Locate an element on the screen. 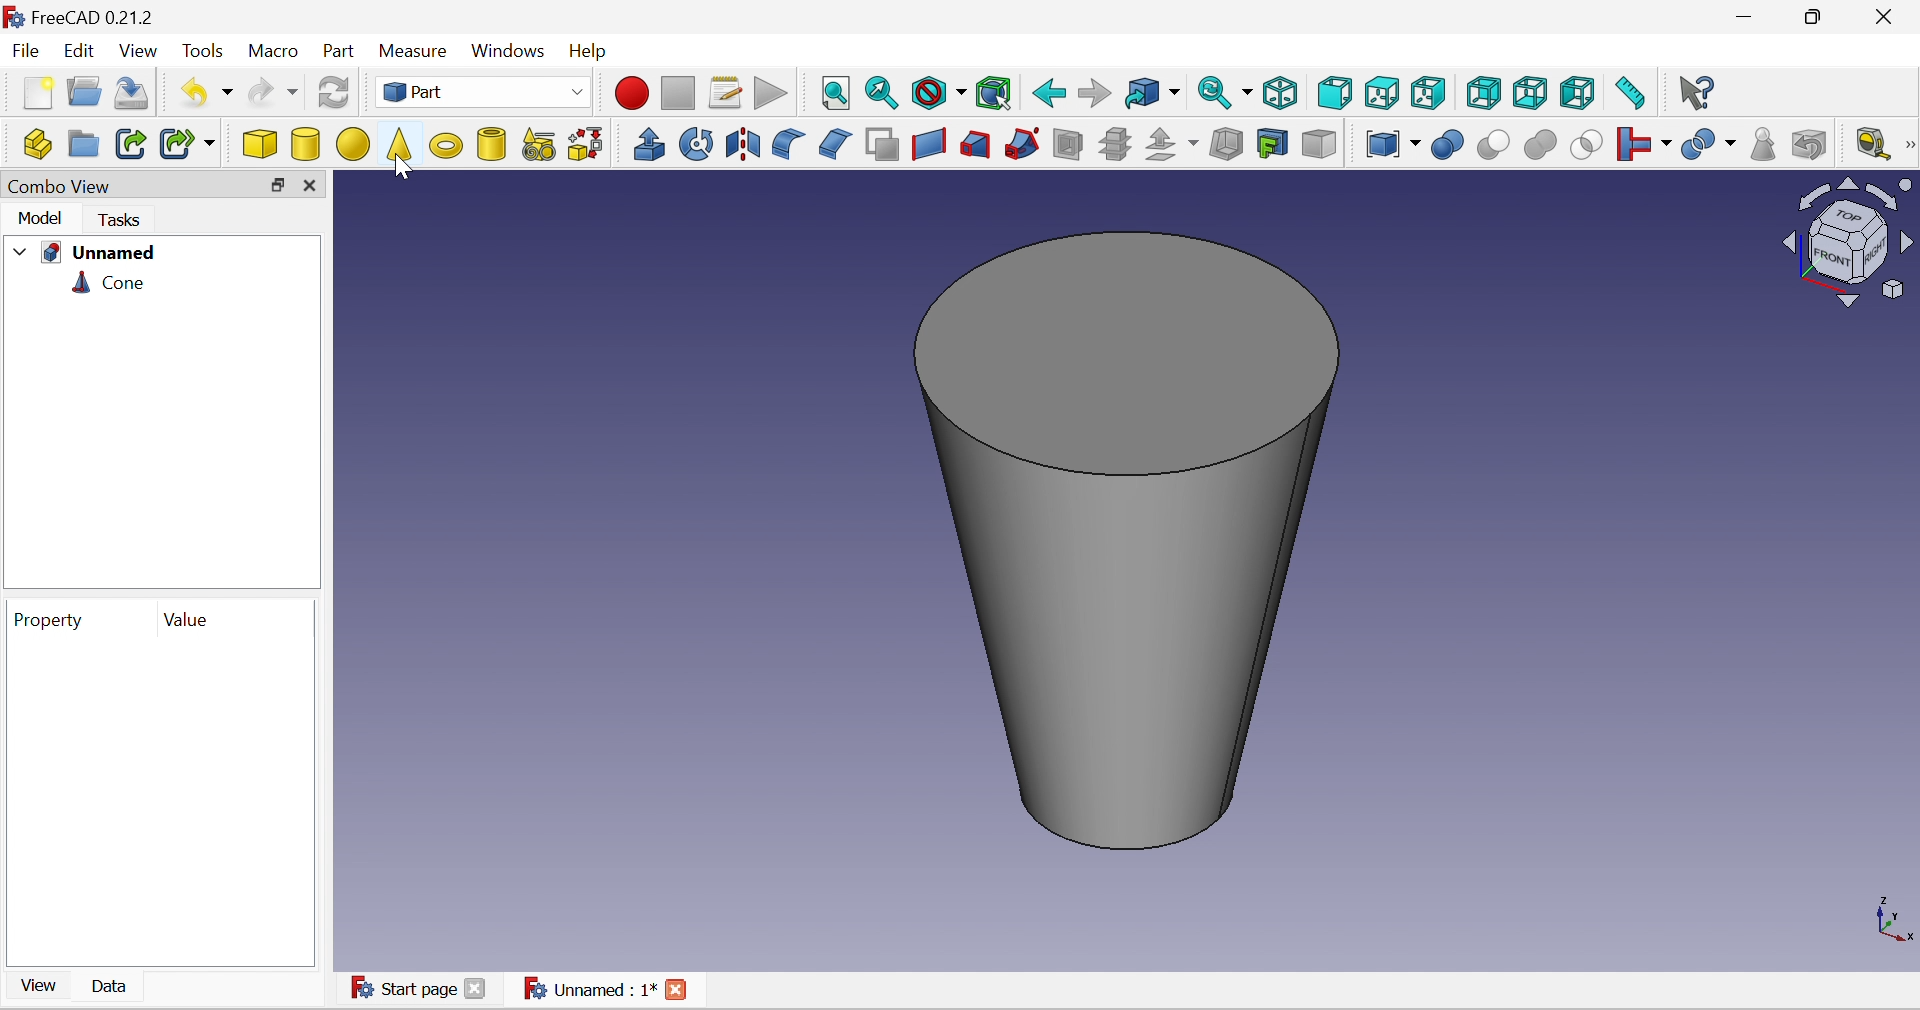 This screenshot has height=1010, width=1920. Cone is located at coordinates (402, 144).